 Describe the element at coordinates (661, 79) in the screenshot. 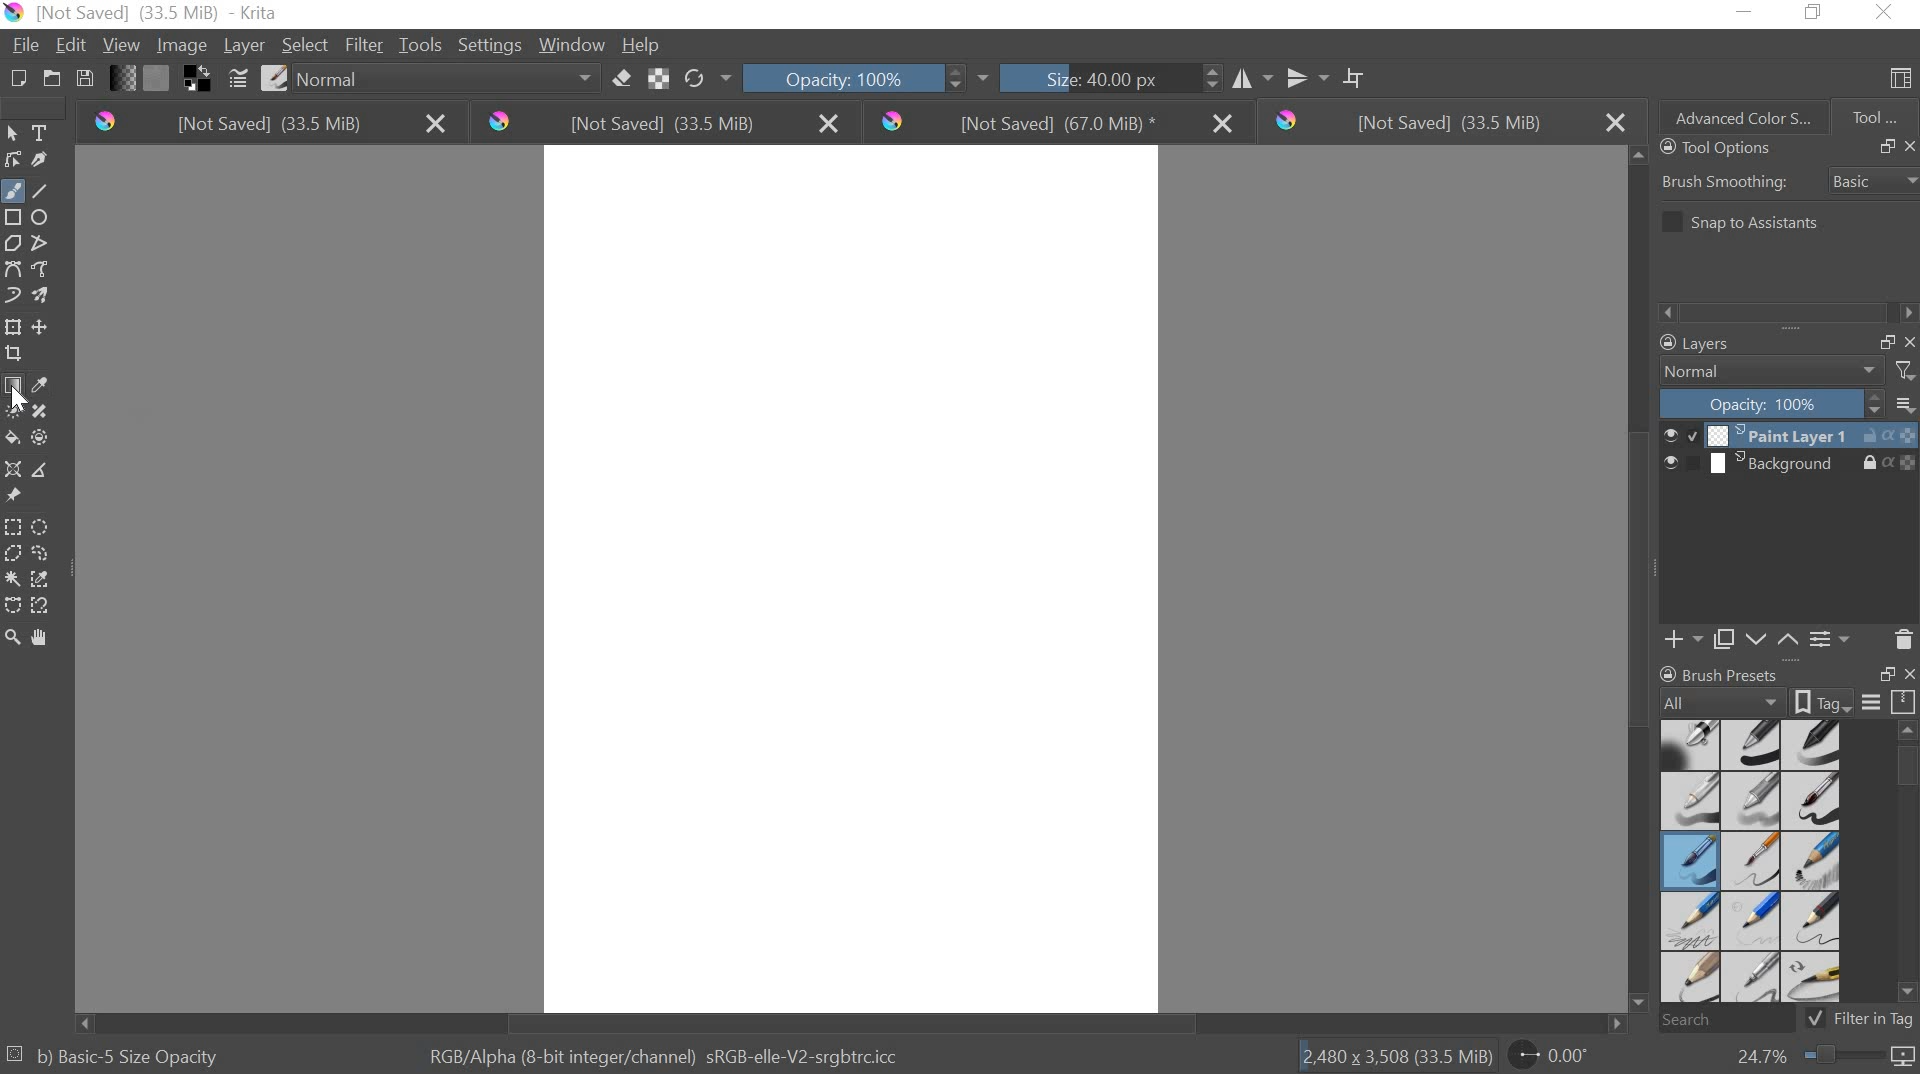

I see `PRESERVE ALPHA` at that location.